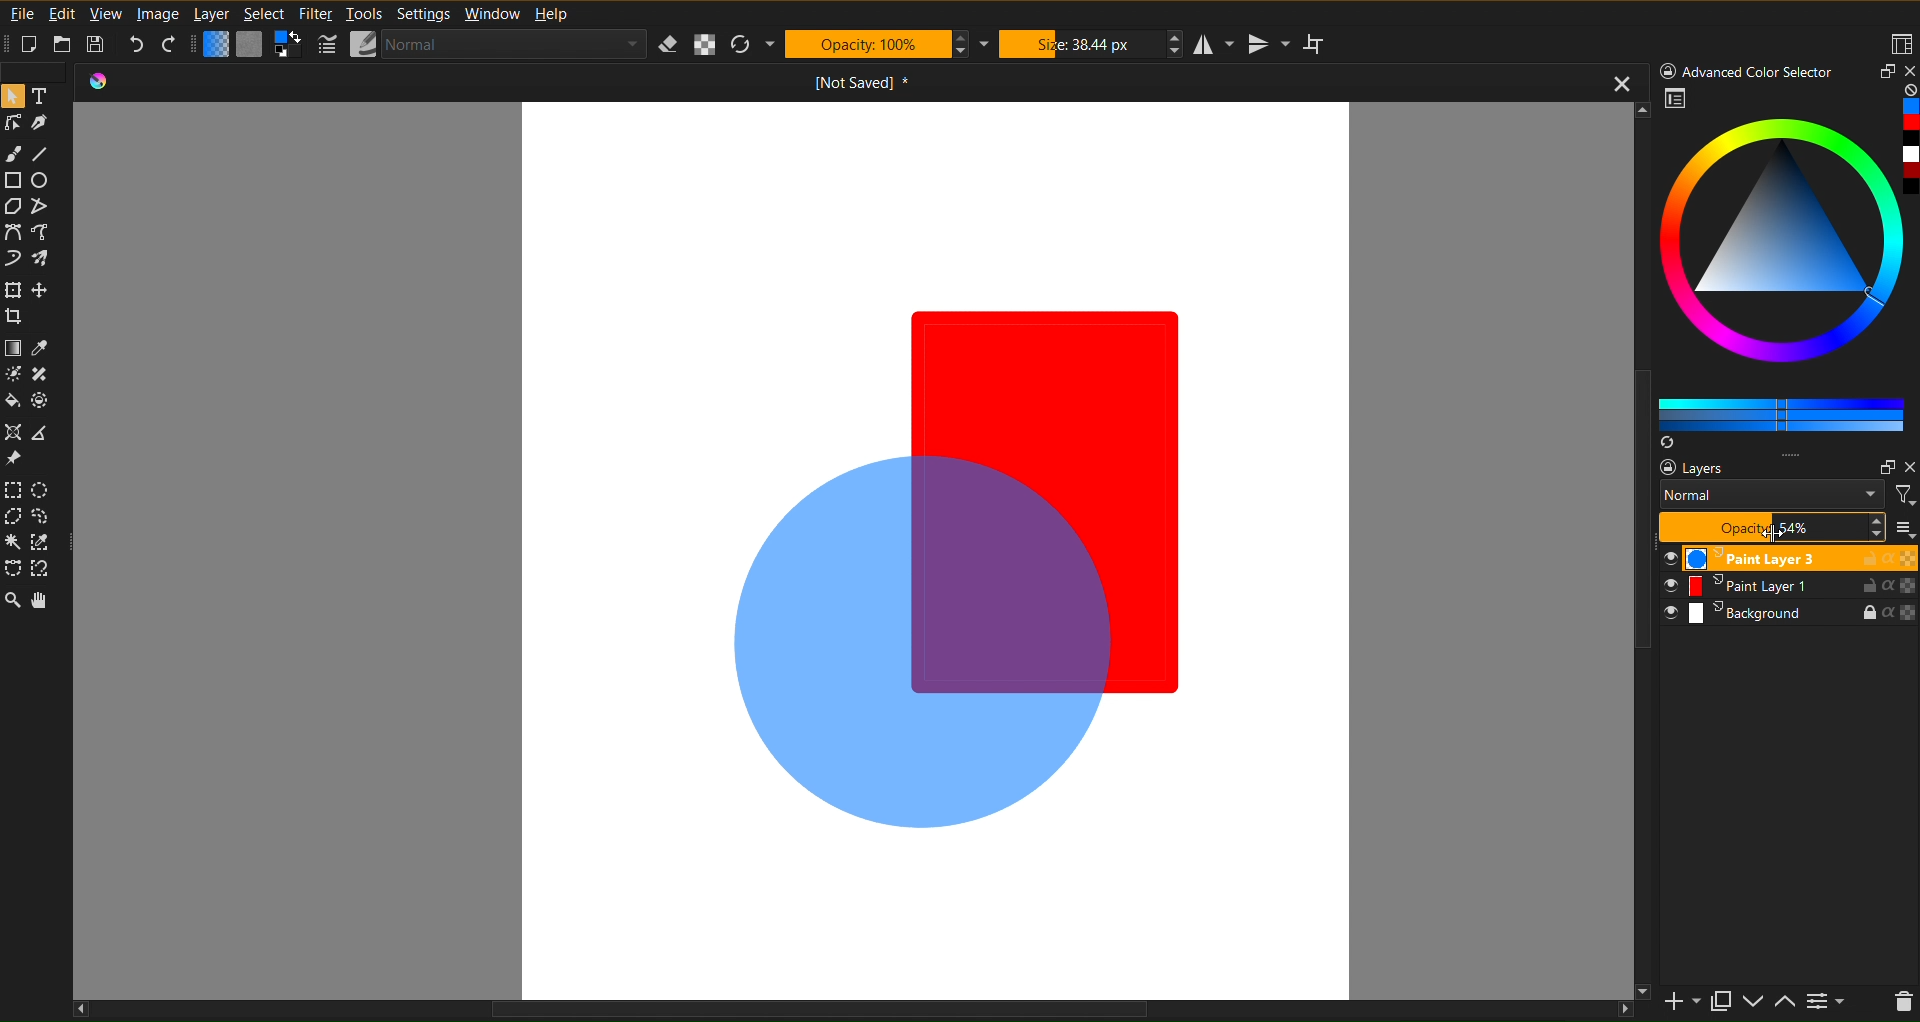 This screenshot has width=1920, height=1022. What do you see at coordinates (669, 45) in the screenshot?
I see `Erase` at bounding box center [669, 45].